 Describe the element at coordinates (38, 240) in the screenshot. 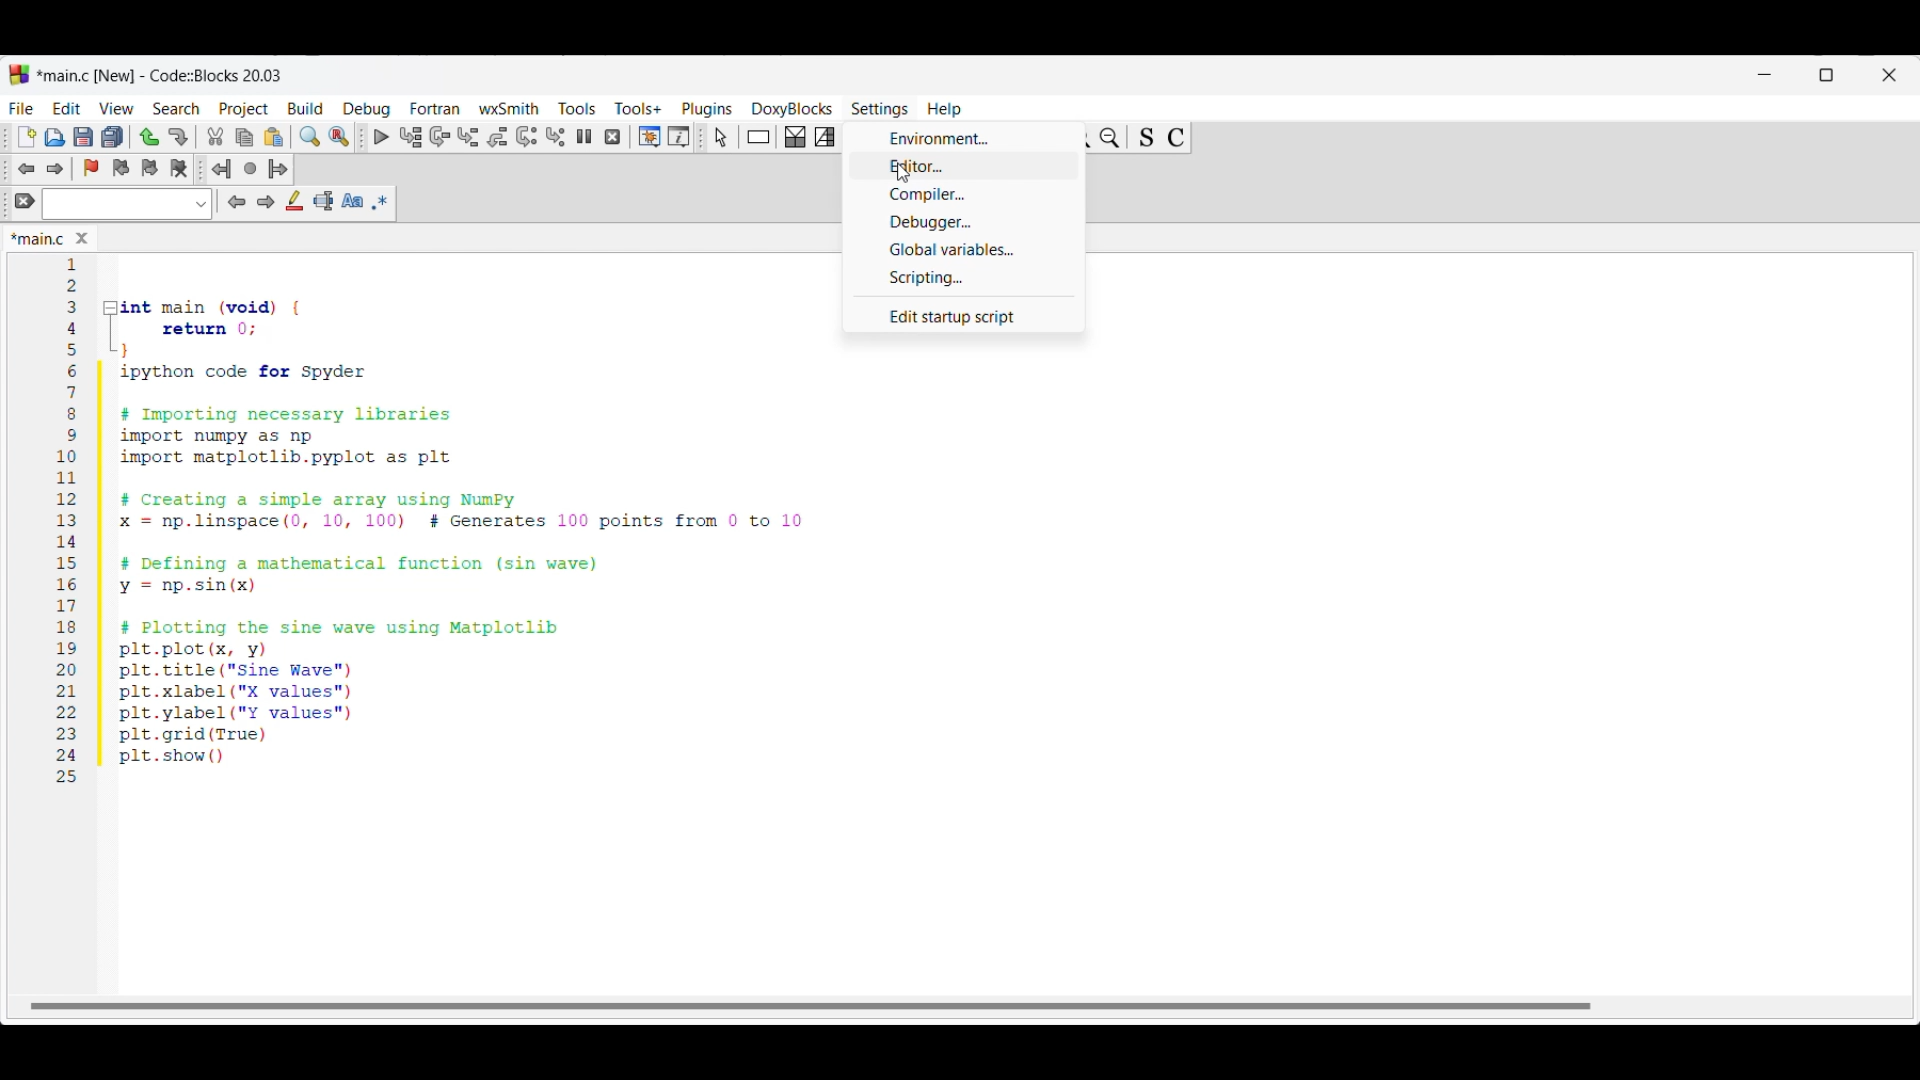

I see `Current tab` at that location.